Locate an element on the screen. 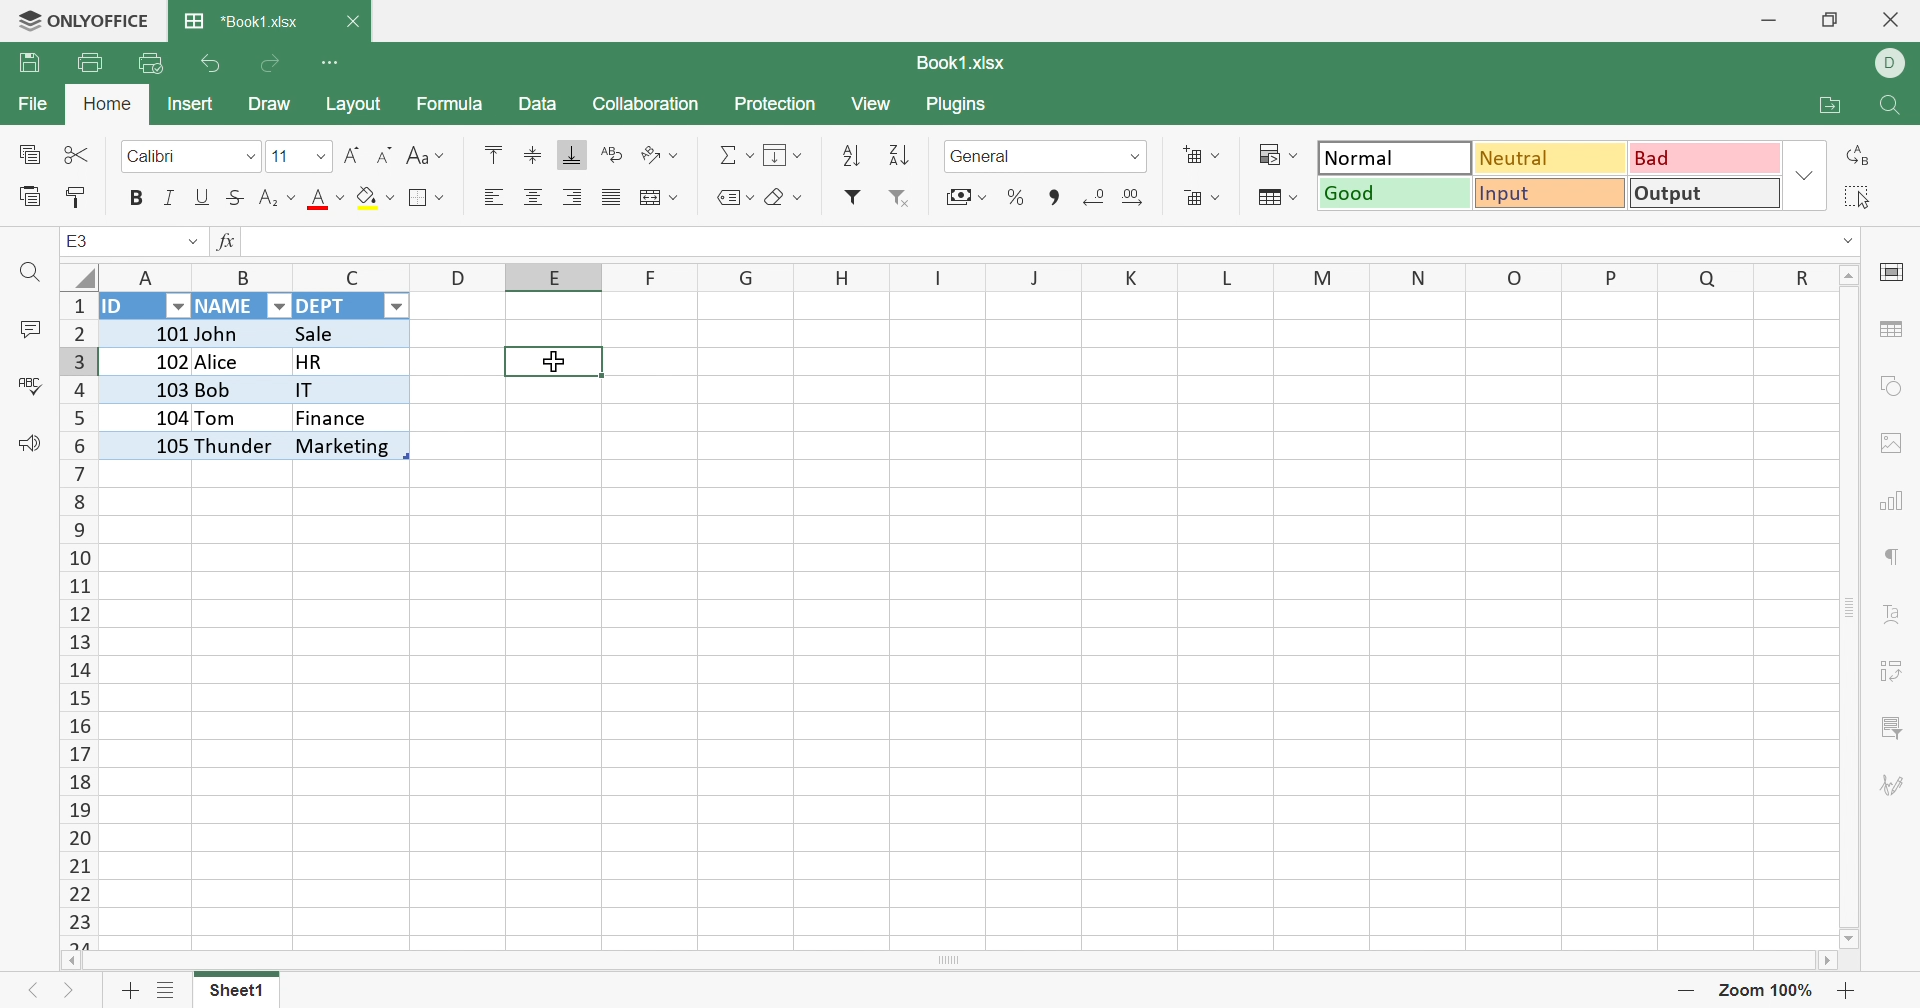 This screenshot has height=1008, width=1920. Scroll Bar is located at coordinates (951, 960).